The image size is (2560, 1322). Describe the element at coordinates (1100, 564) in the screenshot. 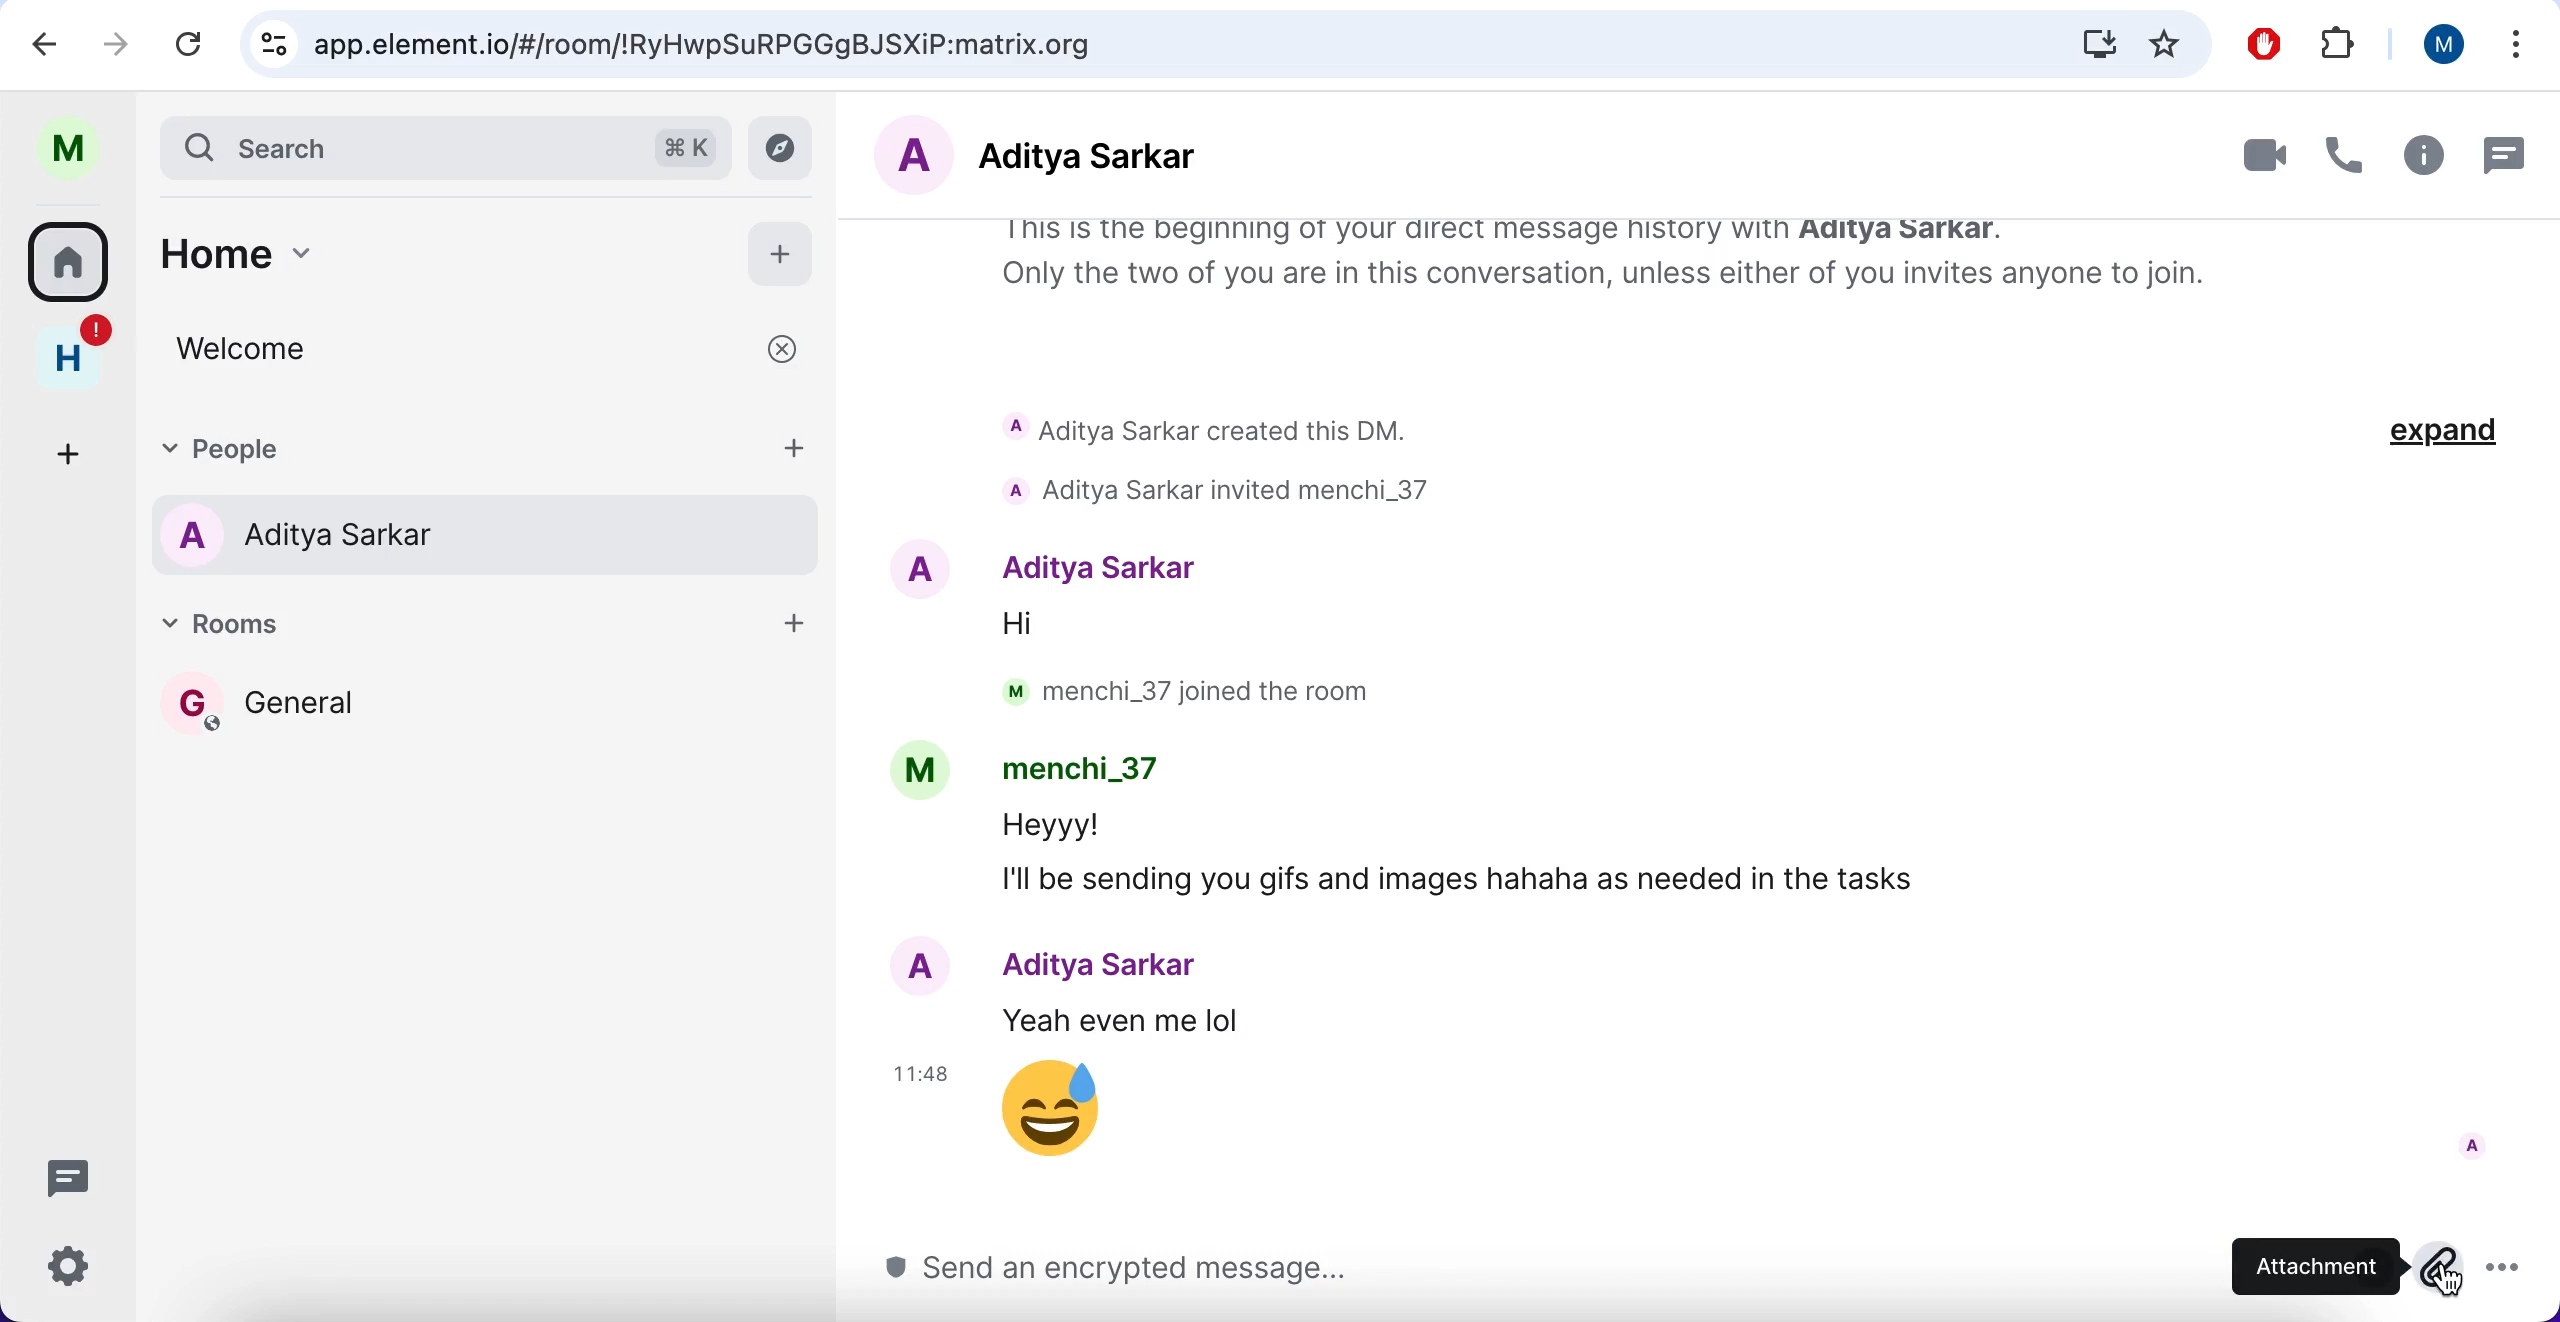

I see `Aditya Sarkar` at that location.